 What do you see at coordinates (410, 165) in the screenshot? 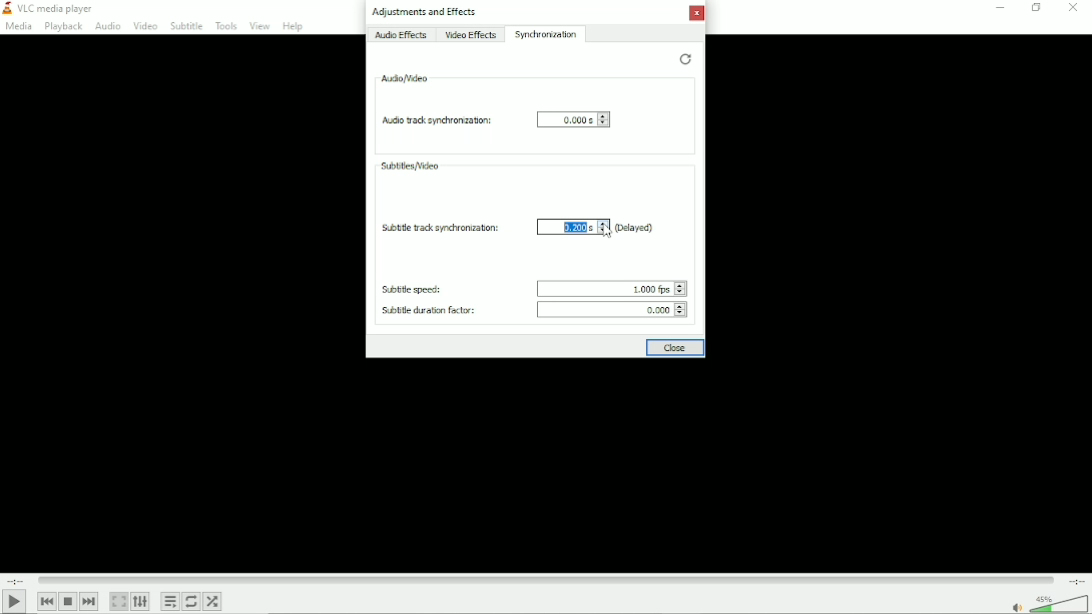
I see `Subtitles/video` at bounding box center [410, 165].